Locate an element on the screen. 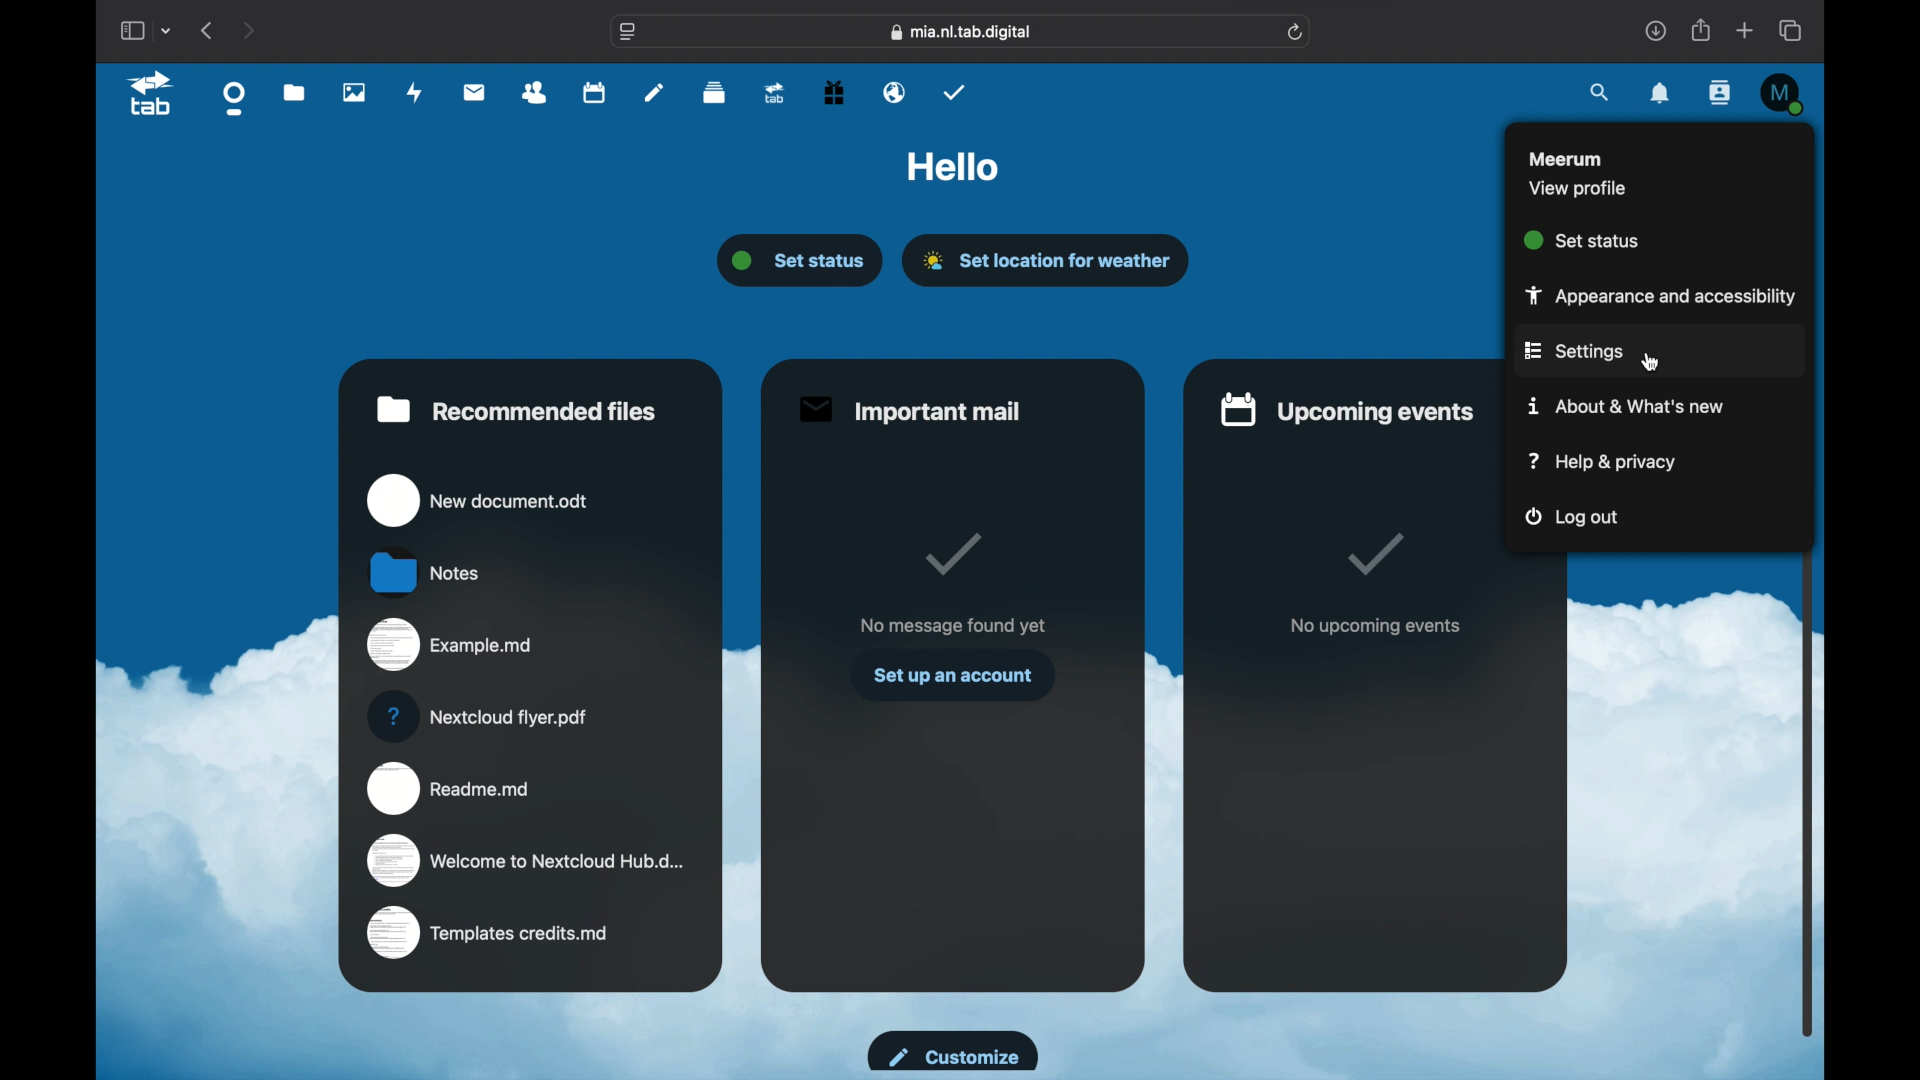 This screenshot has width=1920, height=1080. about & what's new is located at coordinates (1626, 408).